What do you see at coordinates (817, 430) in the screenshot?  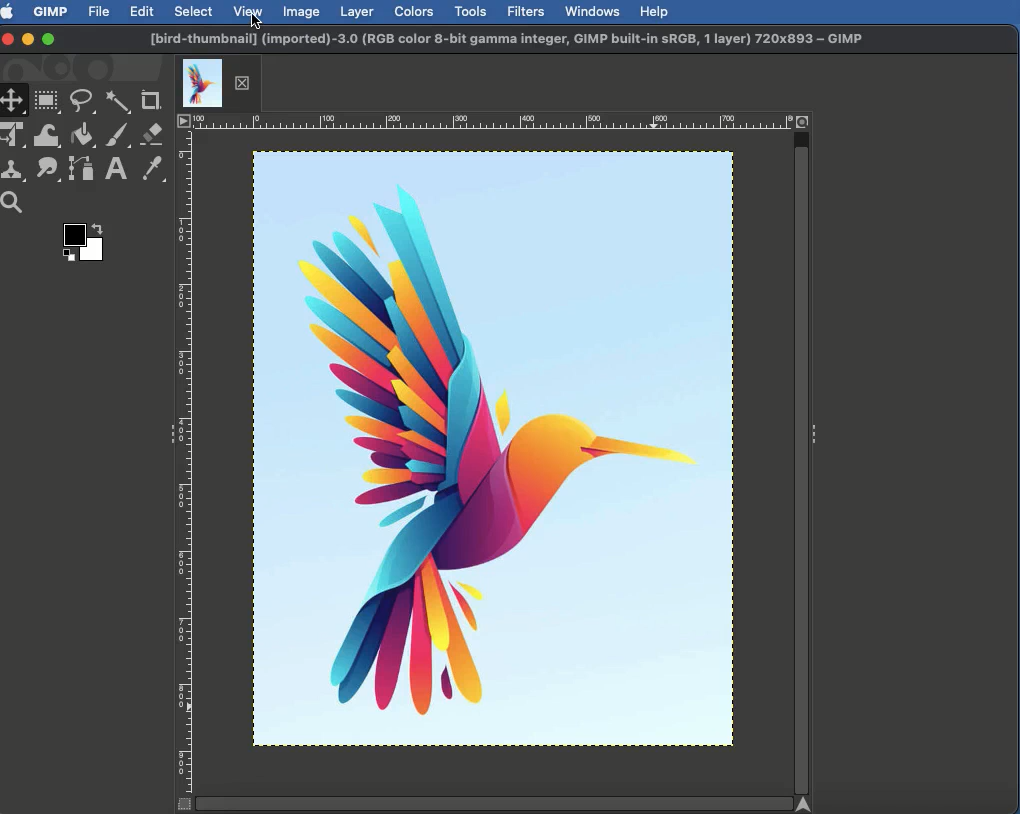 I see `Show sidebar menu` at bounding box center [817, 430].